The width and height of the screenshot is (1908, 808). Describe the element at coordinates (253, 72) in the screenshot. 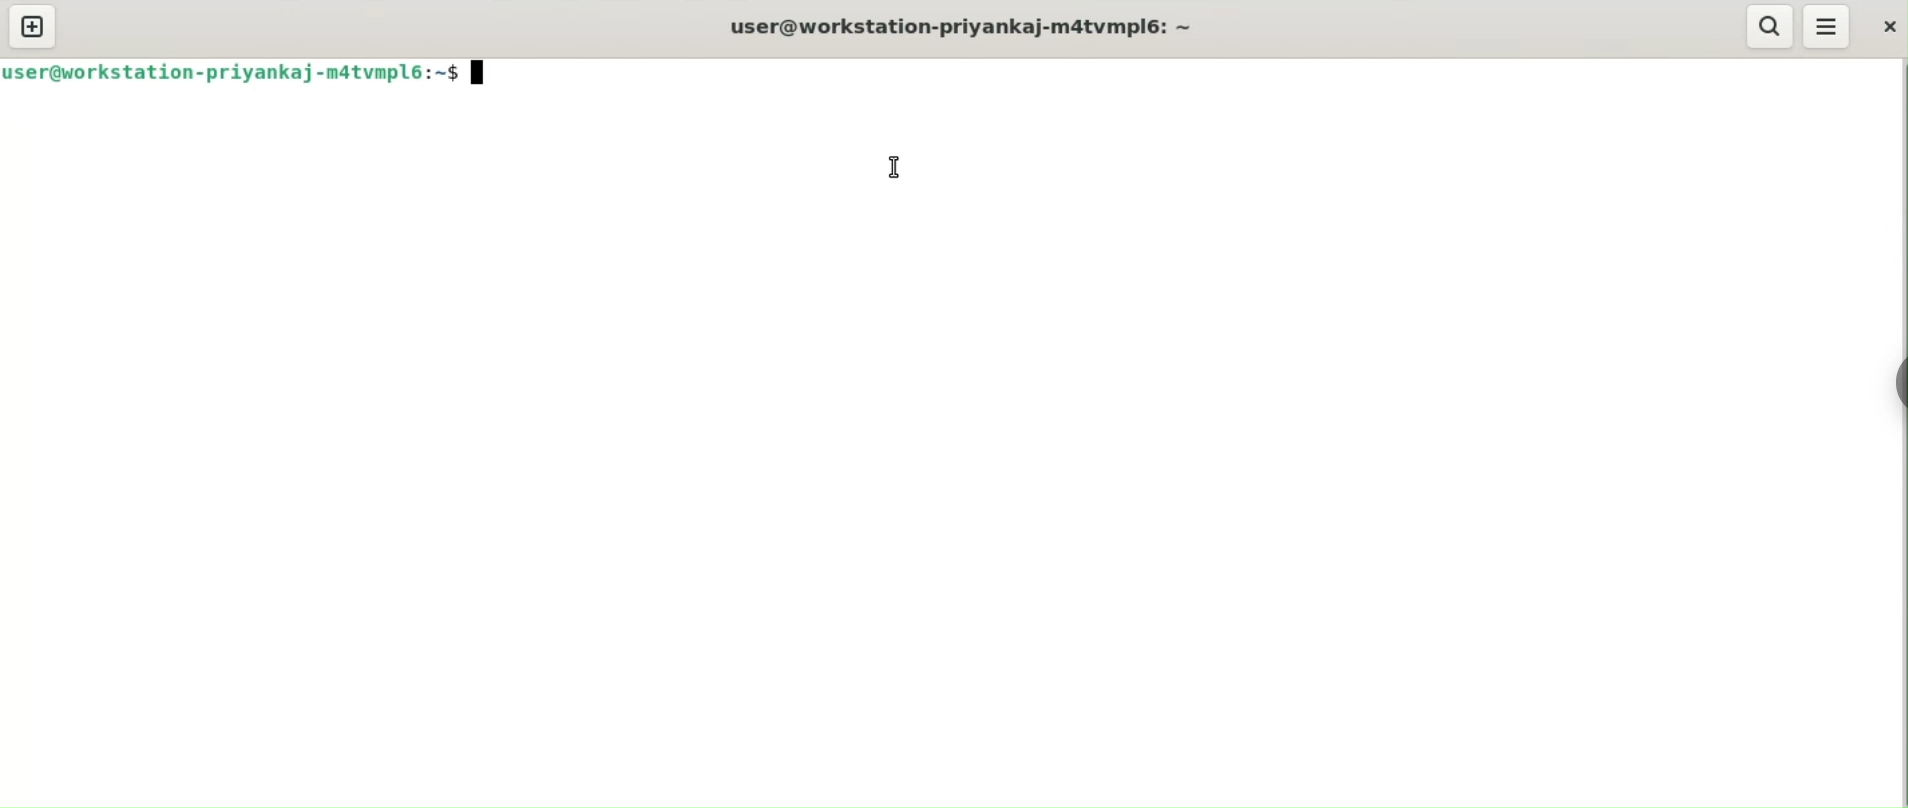

I see `ser@workstation-priyankaj-matvmpl6:~$ | |` at that location.